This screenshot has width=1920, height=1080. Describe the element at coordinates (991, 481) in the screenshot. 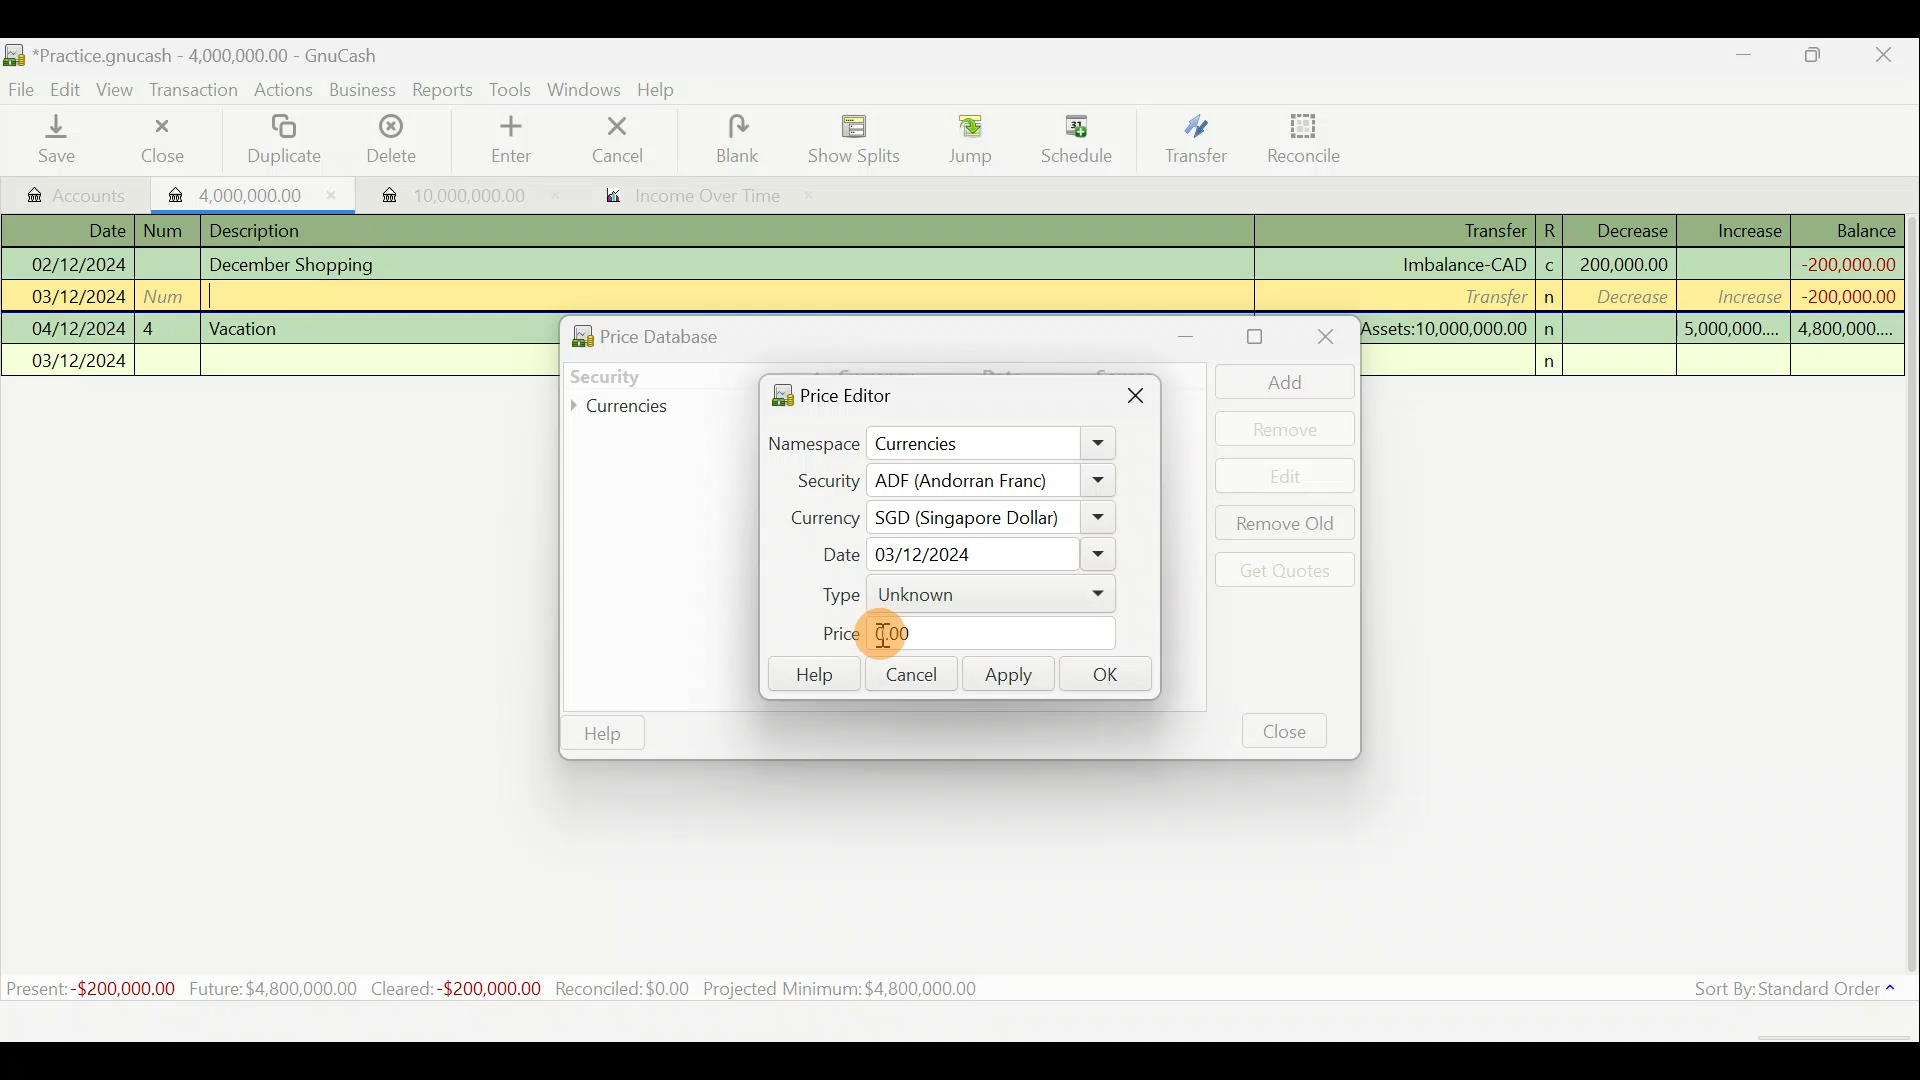

I see `ADF` at that location.